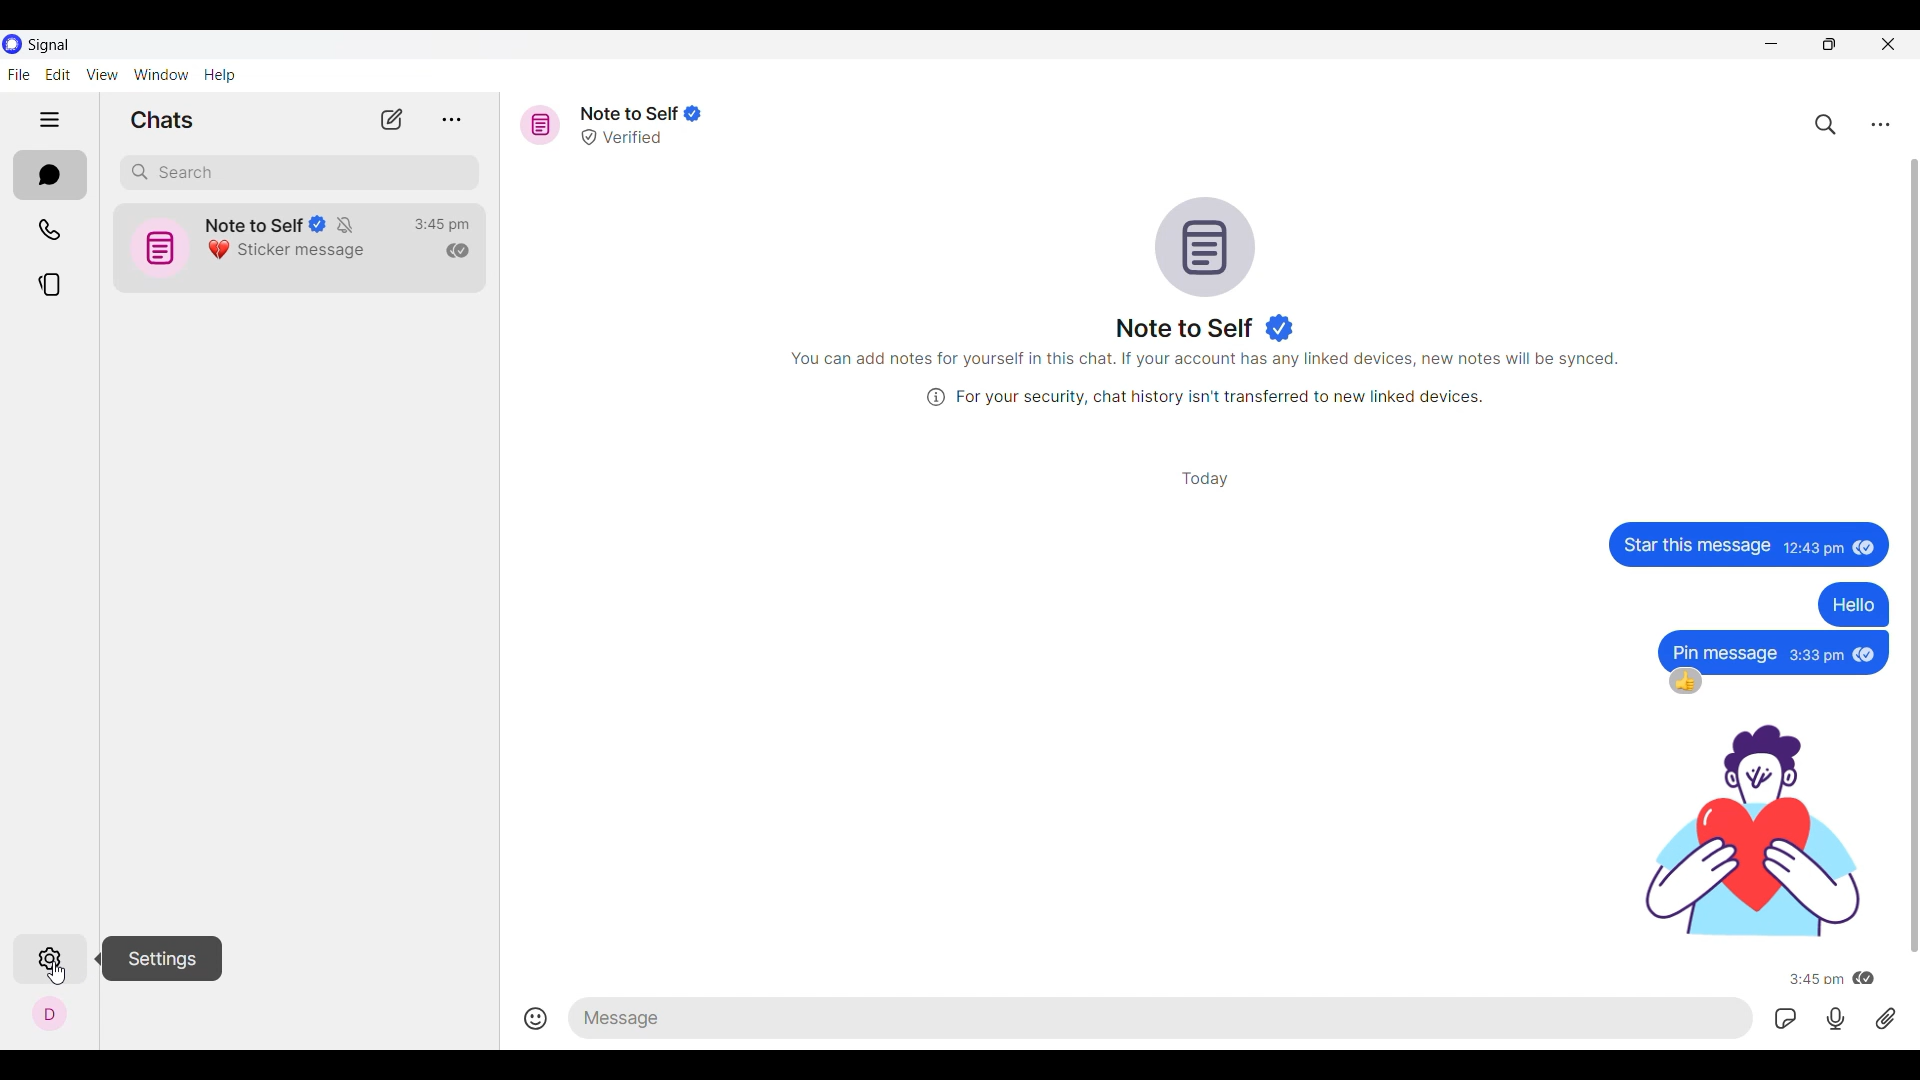  Describe the element at coordinates (162, 120) in the screenshot. I see `Section title` at that location.